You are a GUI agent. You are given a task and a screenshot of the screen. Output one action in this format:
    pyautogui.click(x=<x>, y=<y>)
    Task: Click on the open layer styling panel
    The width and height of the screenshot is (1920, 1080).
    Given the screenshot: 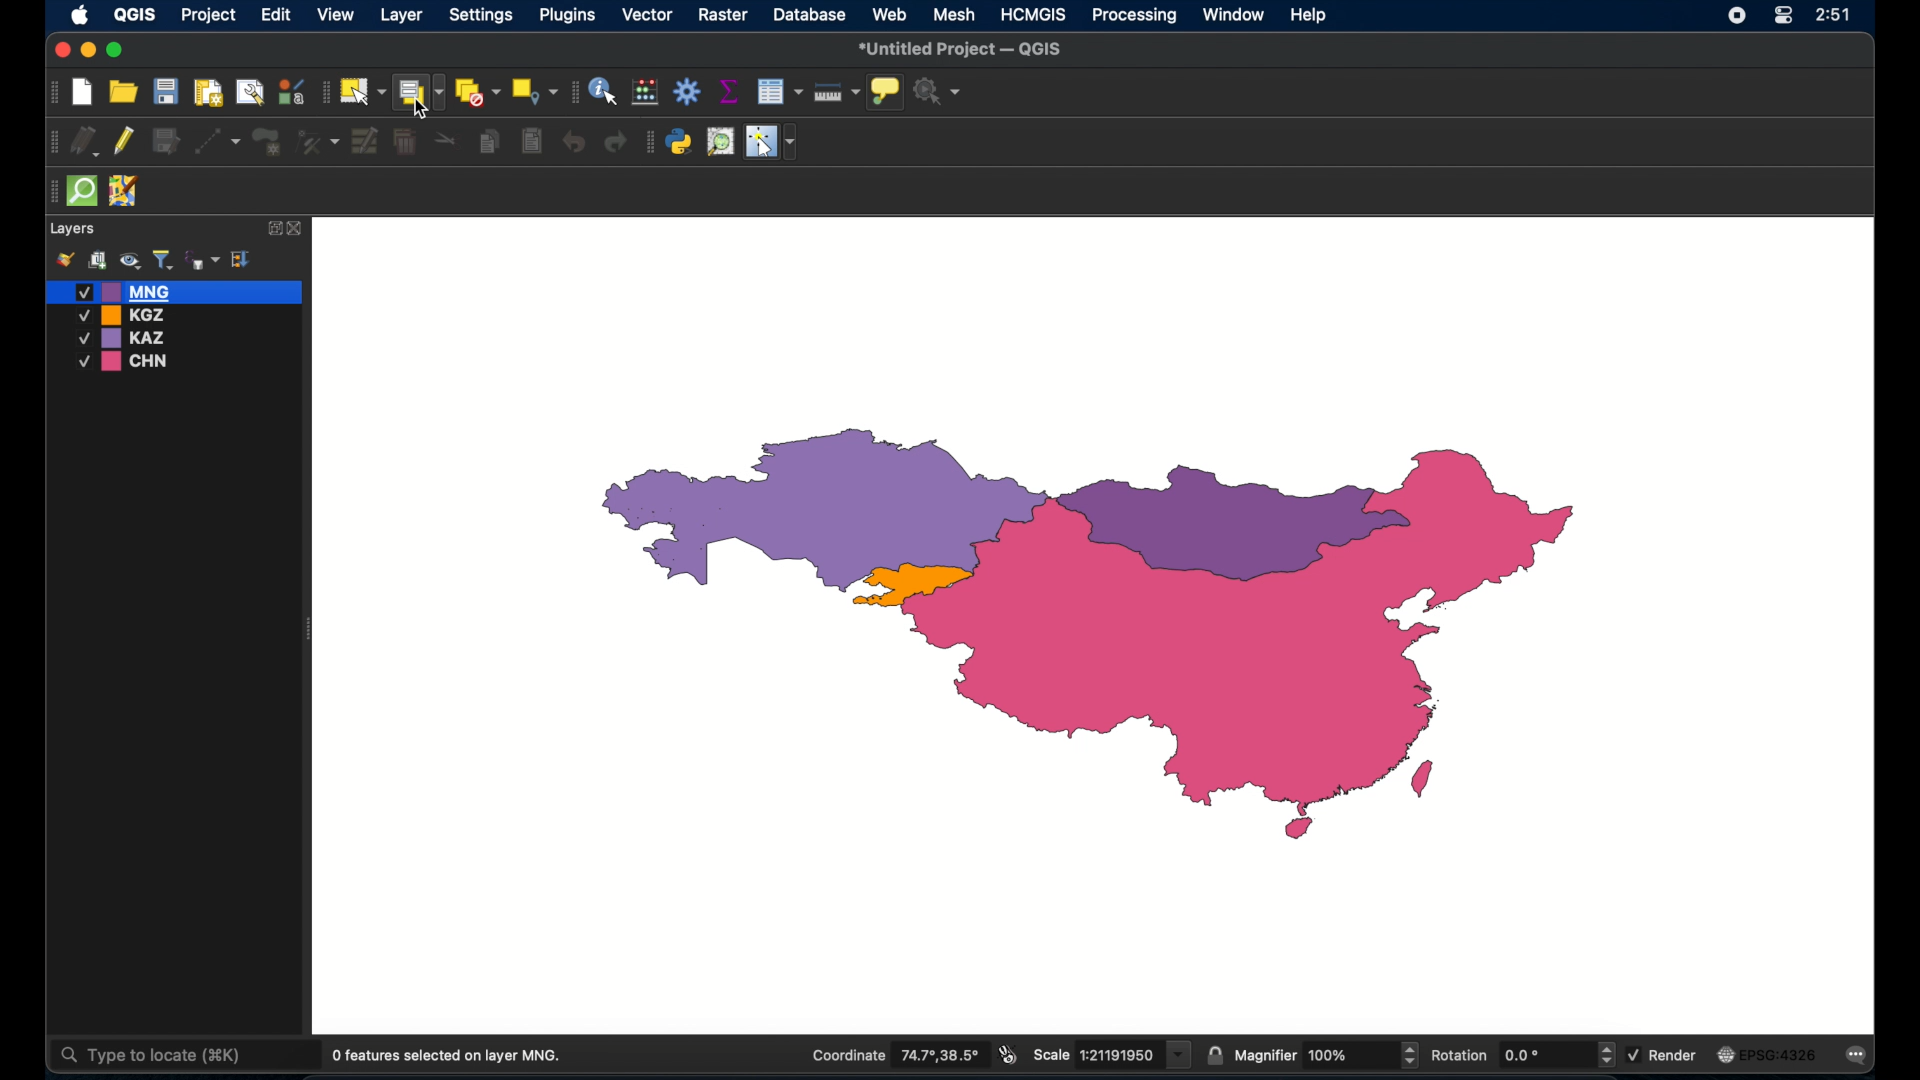 What is the action you would take?
    pyautogui.click(x=65, y=260)
    